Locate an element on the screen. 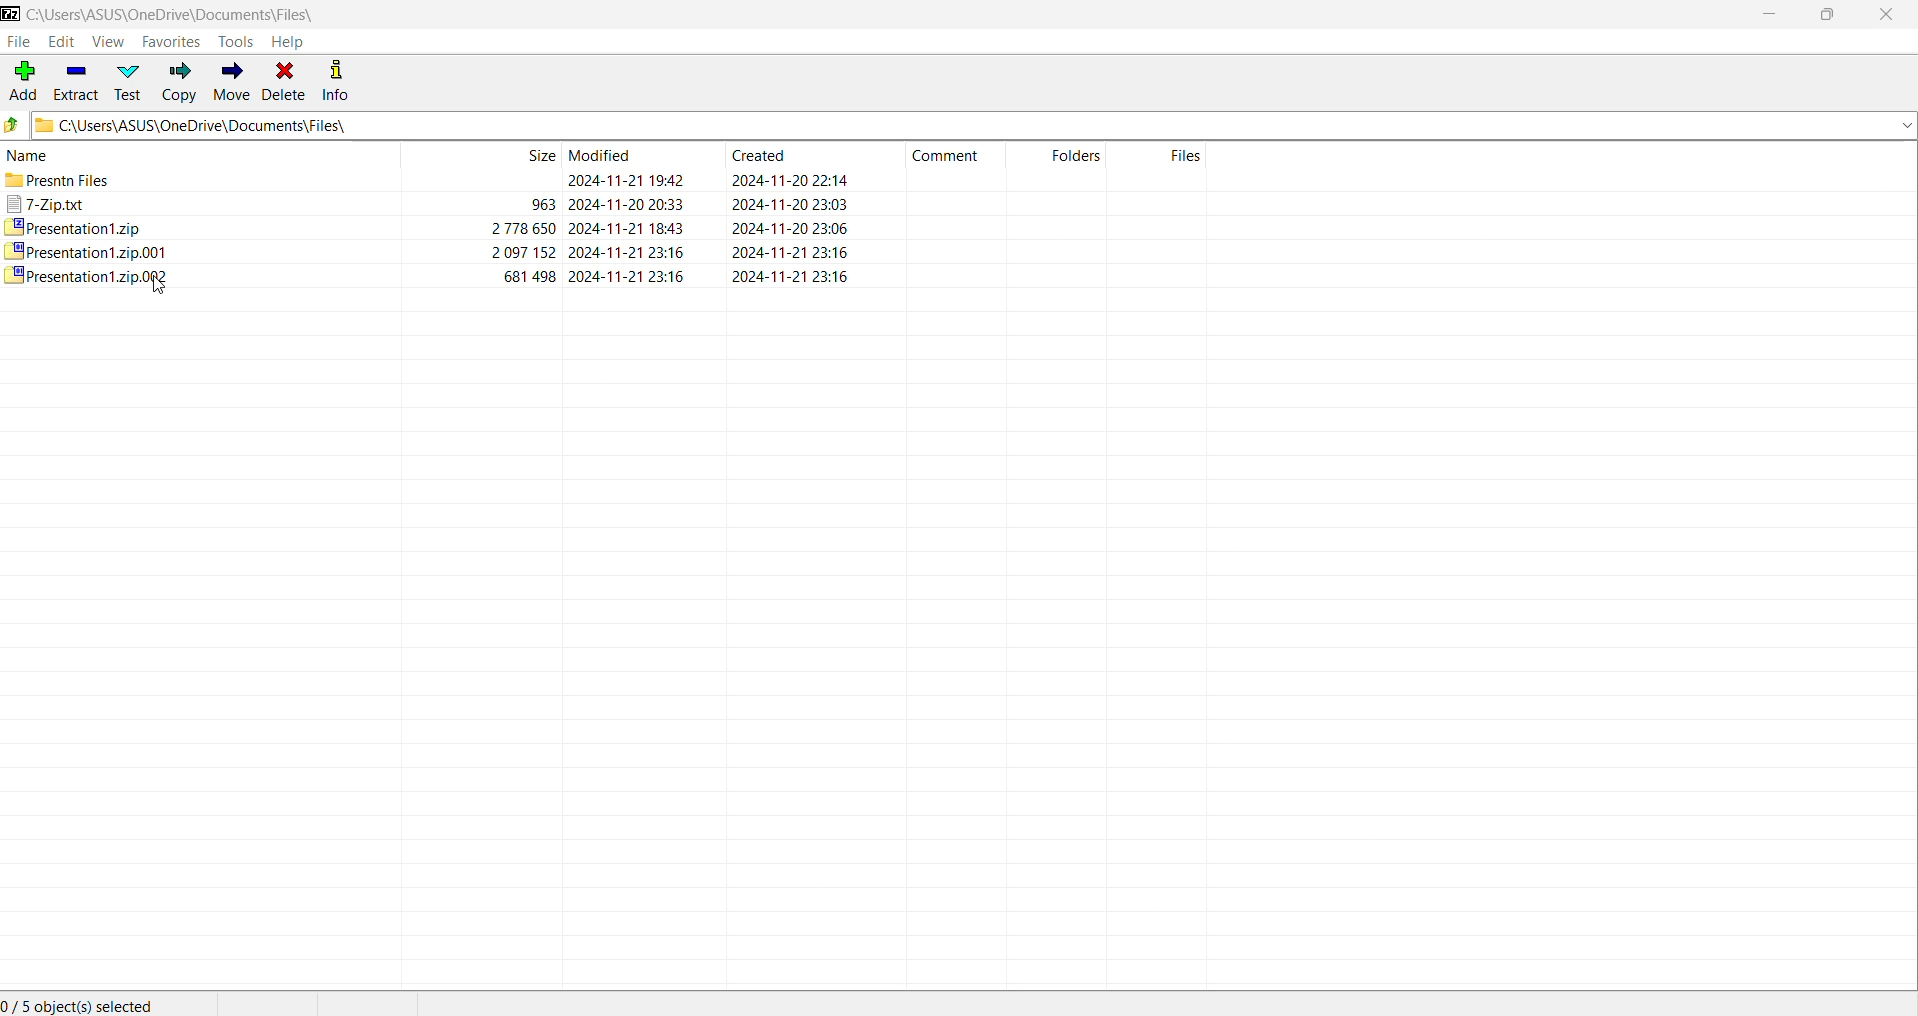  Size is located at coordinates (483, 156).